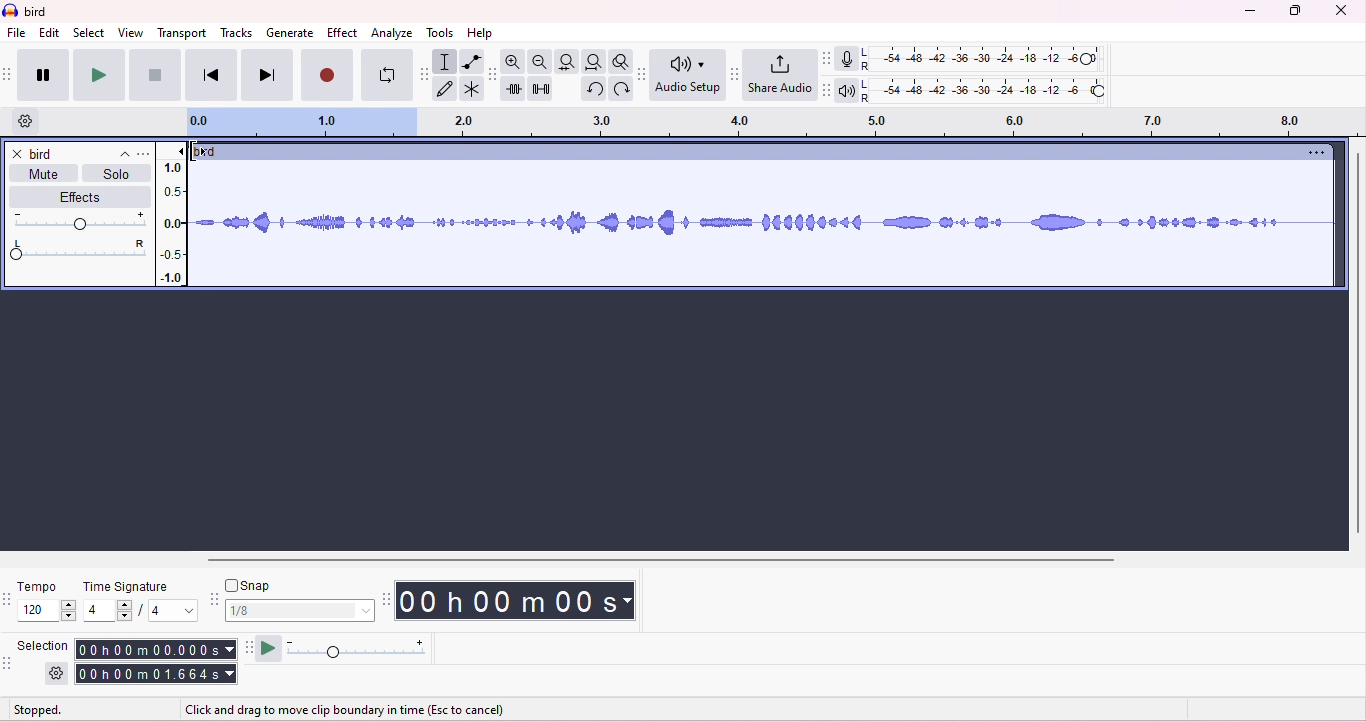  I want to click on audio set up tool bar, so click(644, 72).